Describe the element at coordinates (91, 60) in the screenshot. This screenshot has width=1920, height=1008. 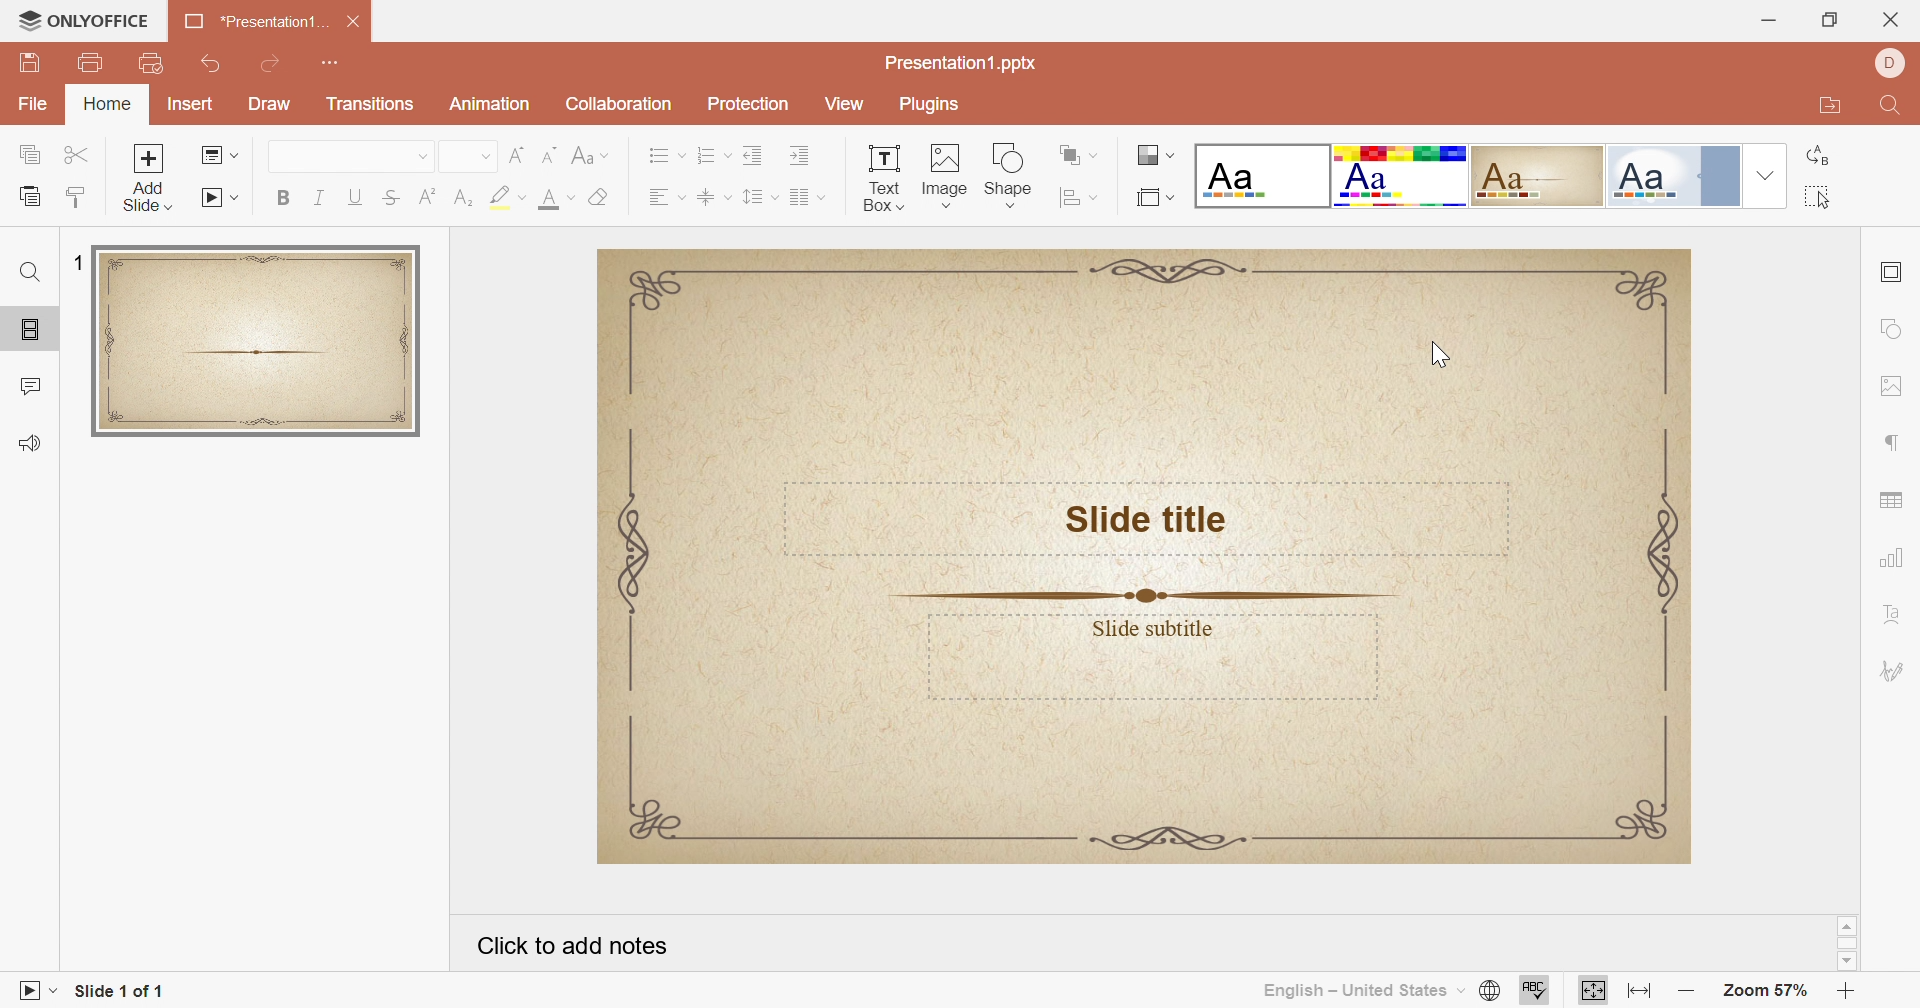
I see `Print` at that location.